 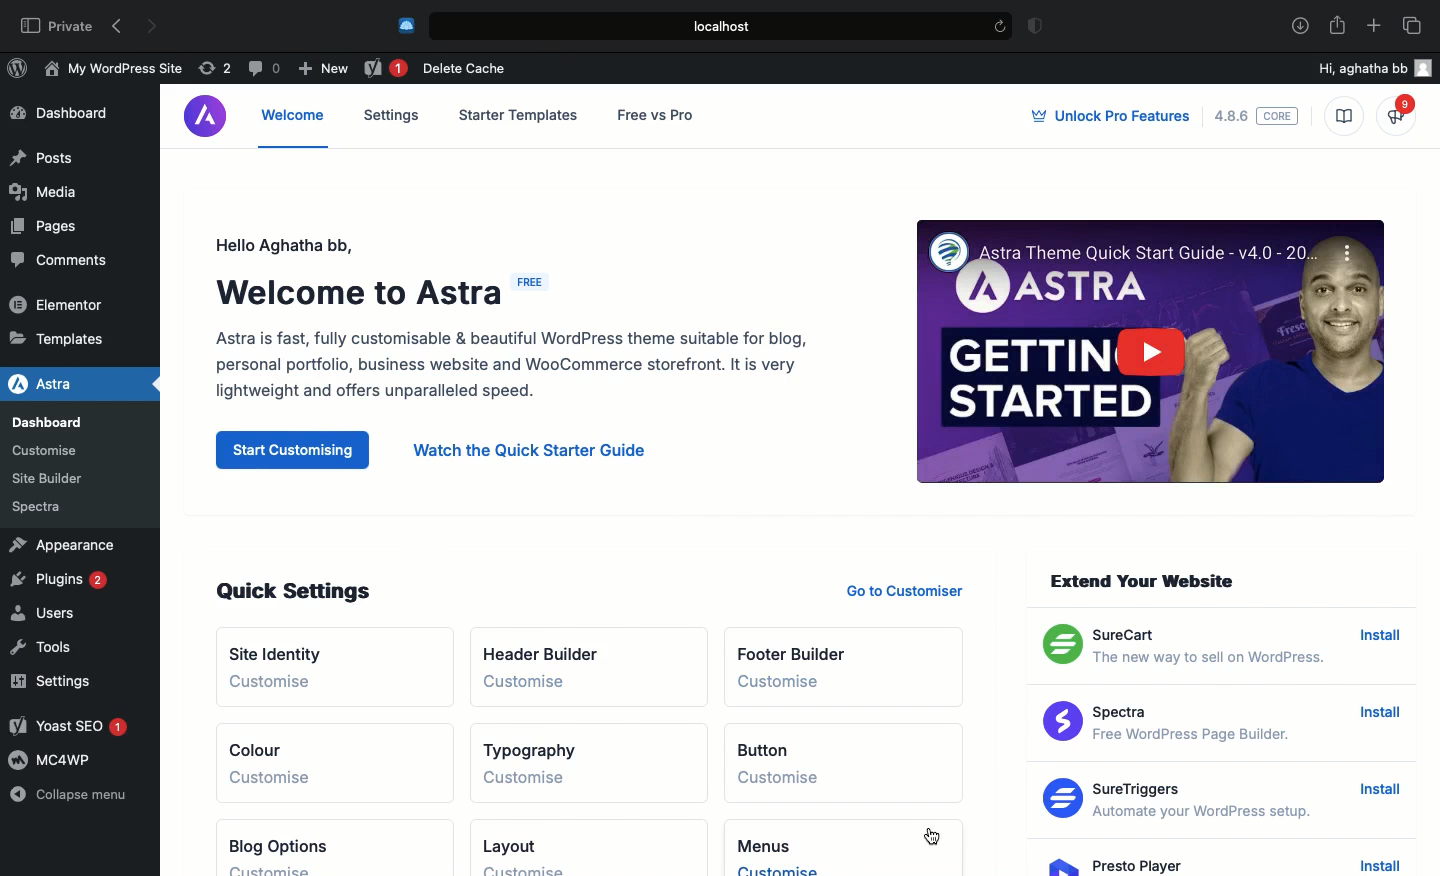 I want to click on Back, so click(x=121, y=27).